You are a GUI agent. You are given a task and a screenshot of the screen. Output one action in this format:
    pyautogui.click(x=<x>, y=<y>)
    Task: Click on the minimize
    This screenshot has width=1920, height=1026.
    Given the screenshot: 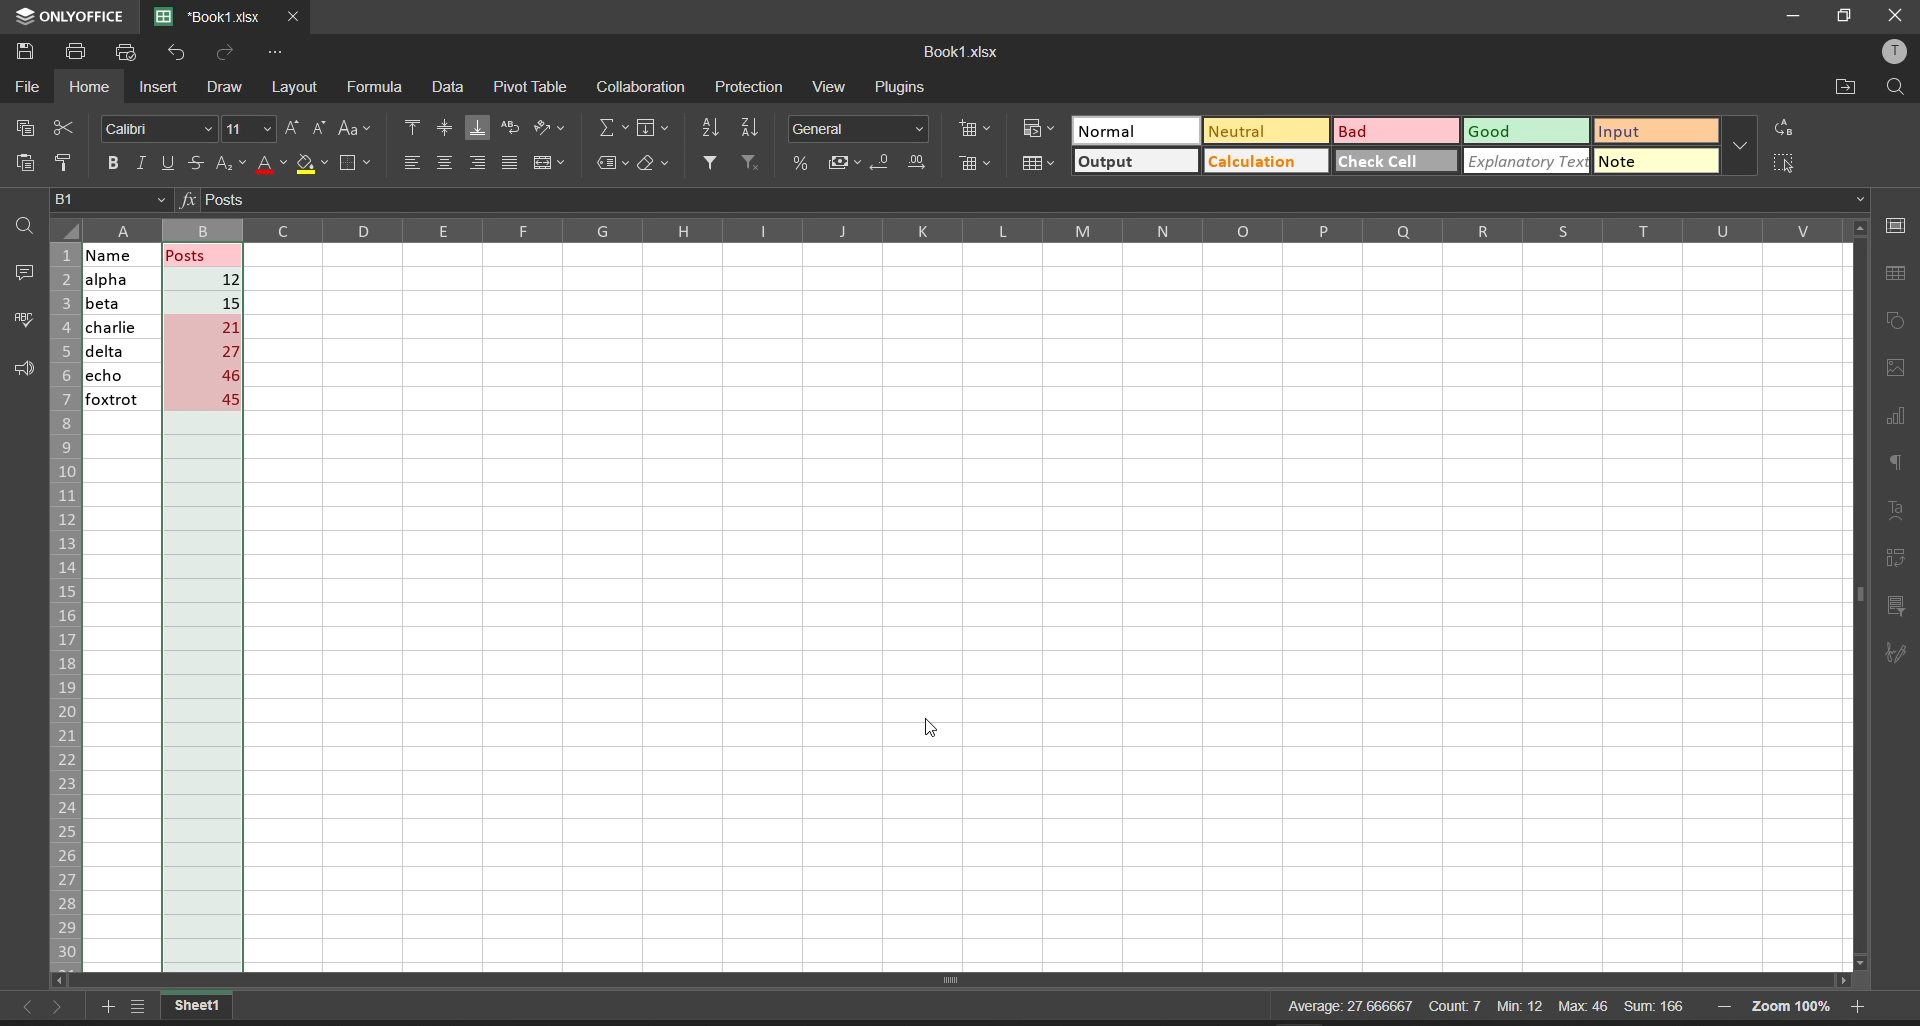 What is the action you would take?
    pyautogui.click(x=1795, y=15)
    